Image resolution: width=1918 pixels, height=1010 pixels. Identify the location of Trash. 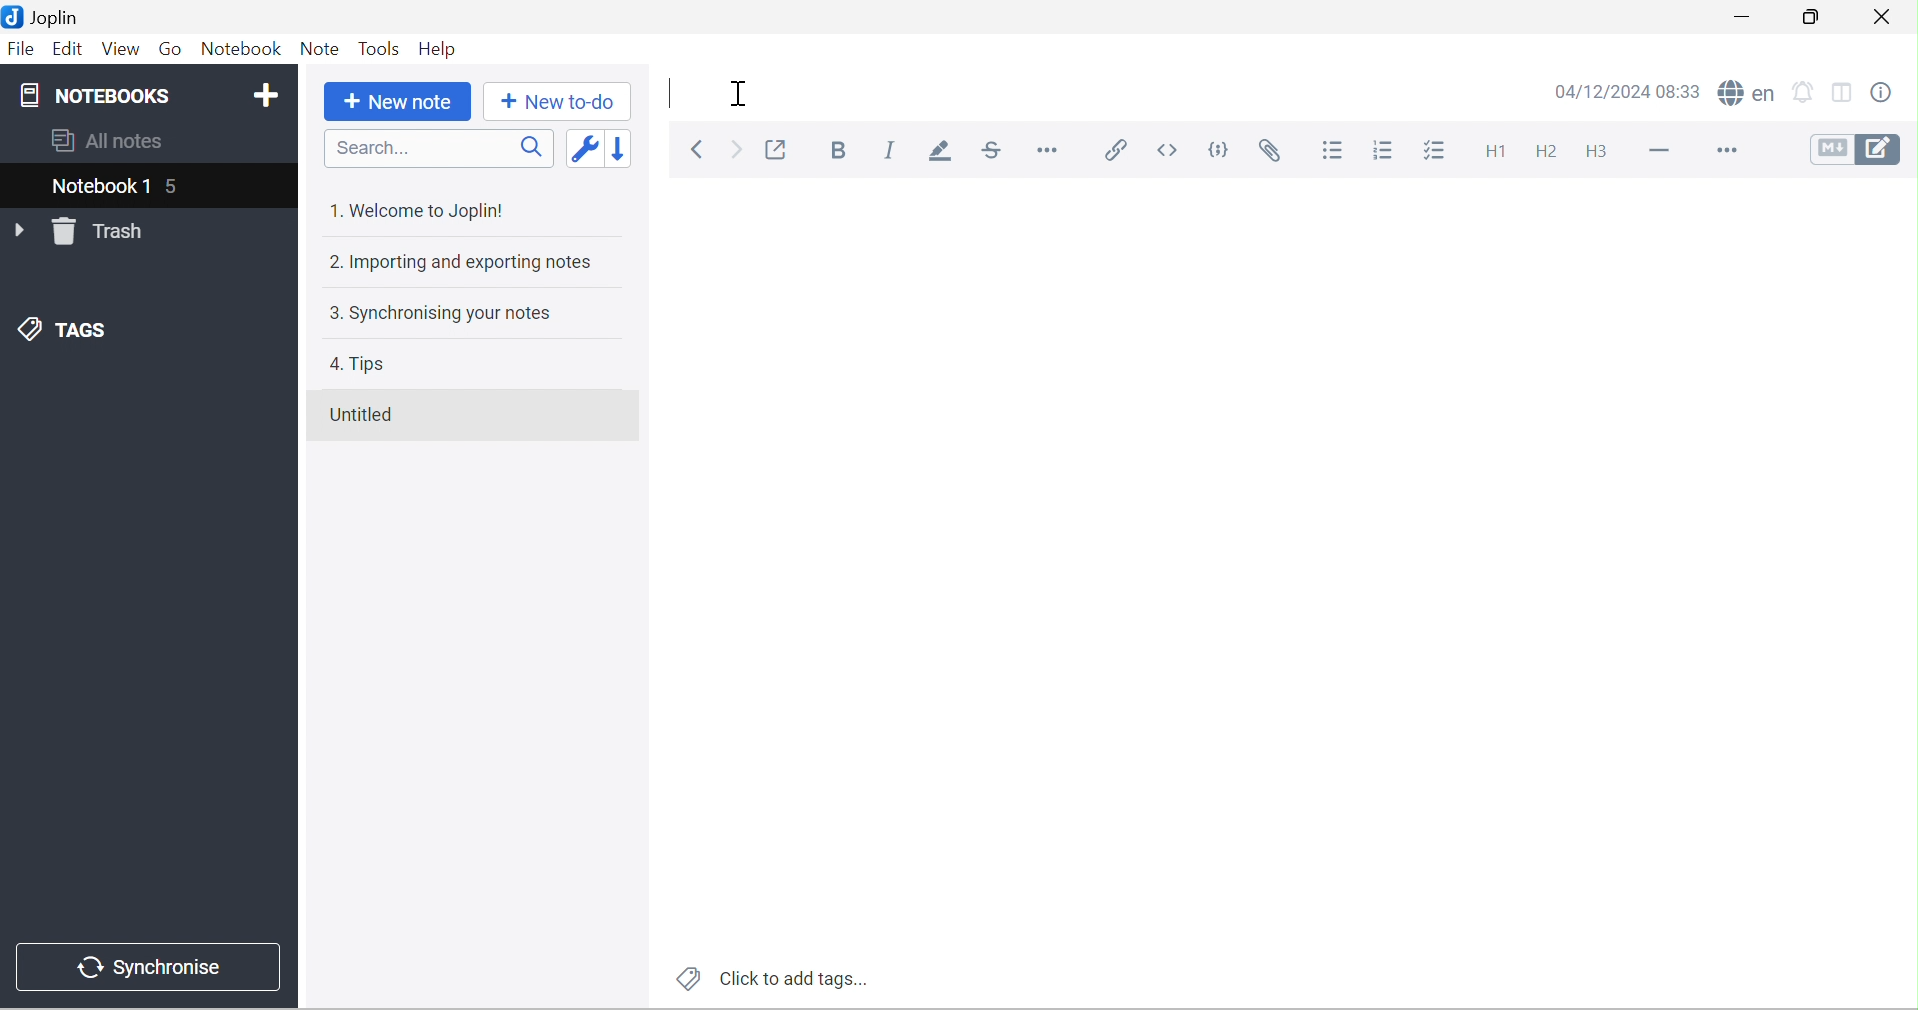
(103, 232).